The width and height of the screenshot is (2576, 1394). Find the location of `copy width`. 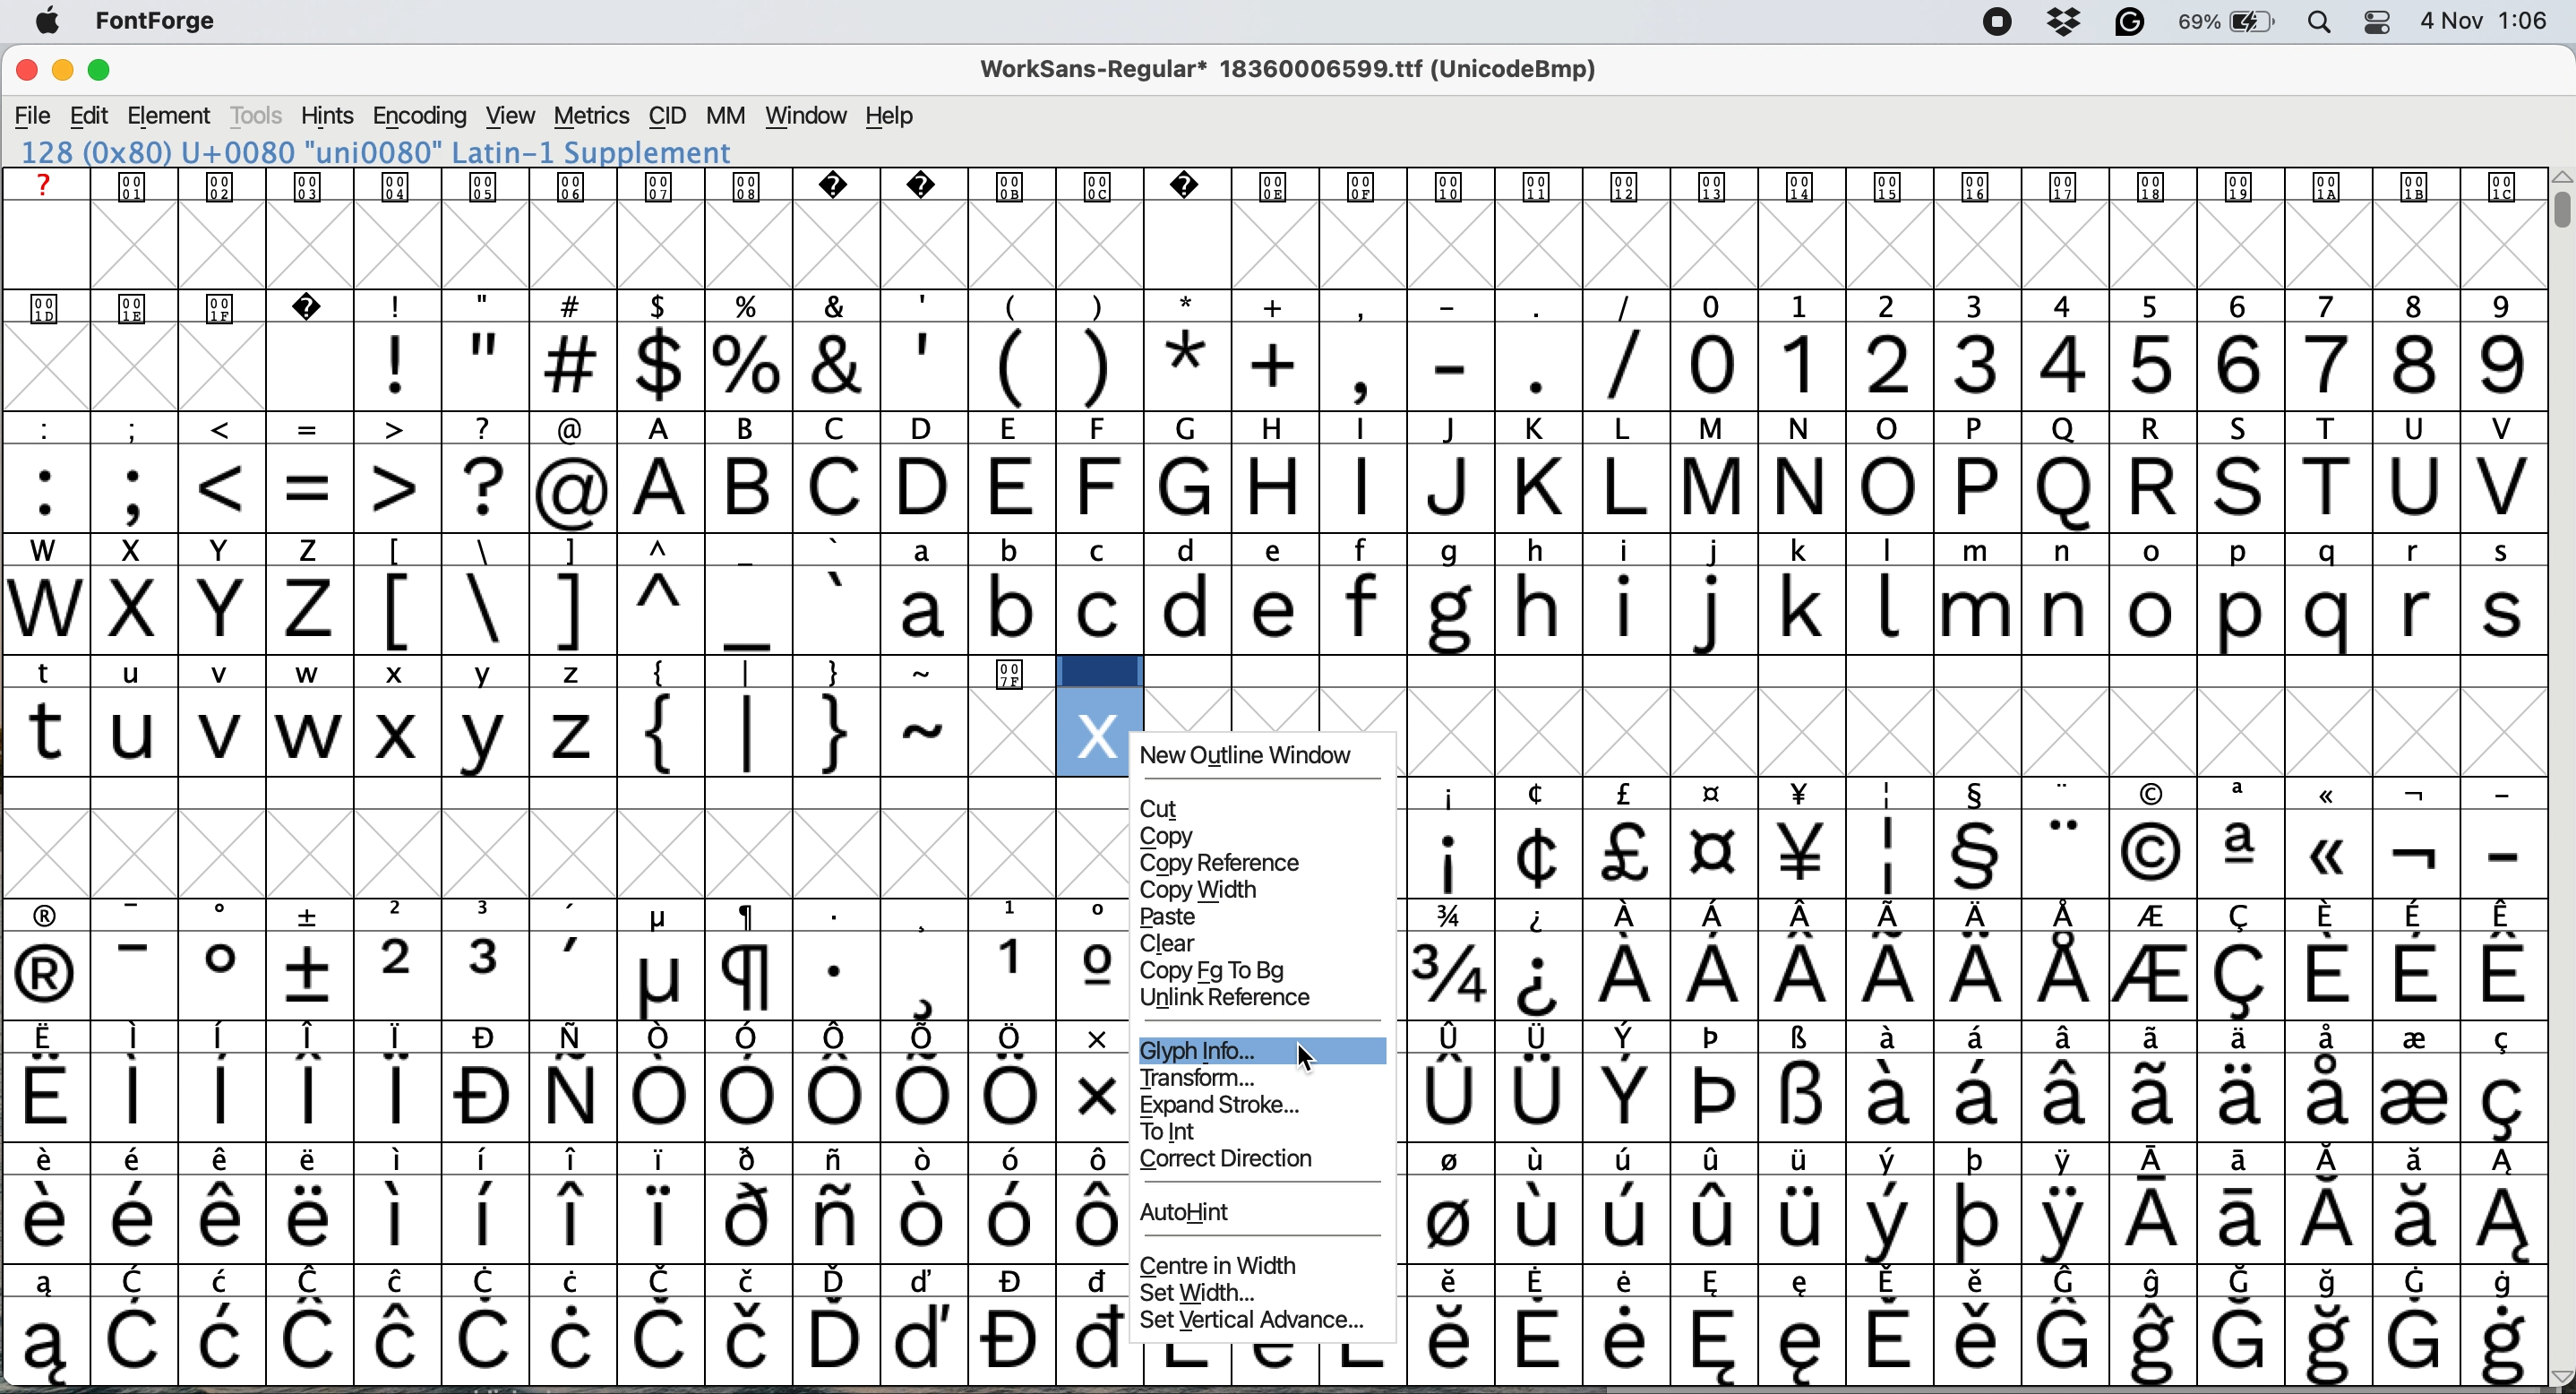

copy width is located at coordinates (1209, 891).